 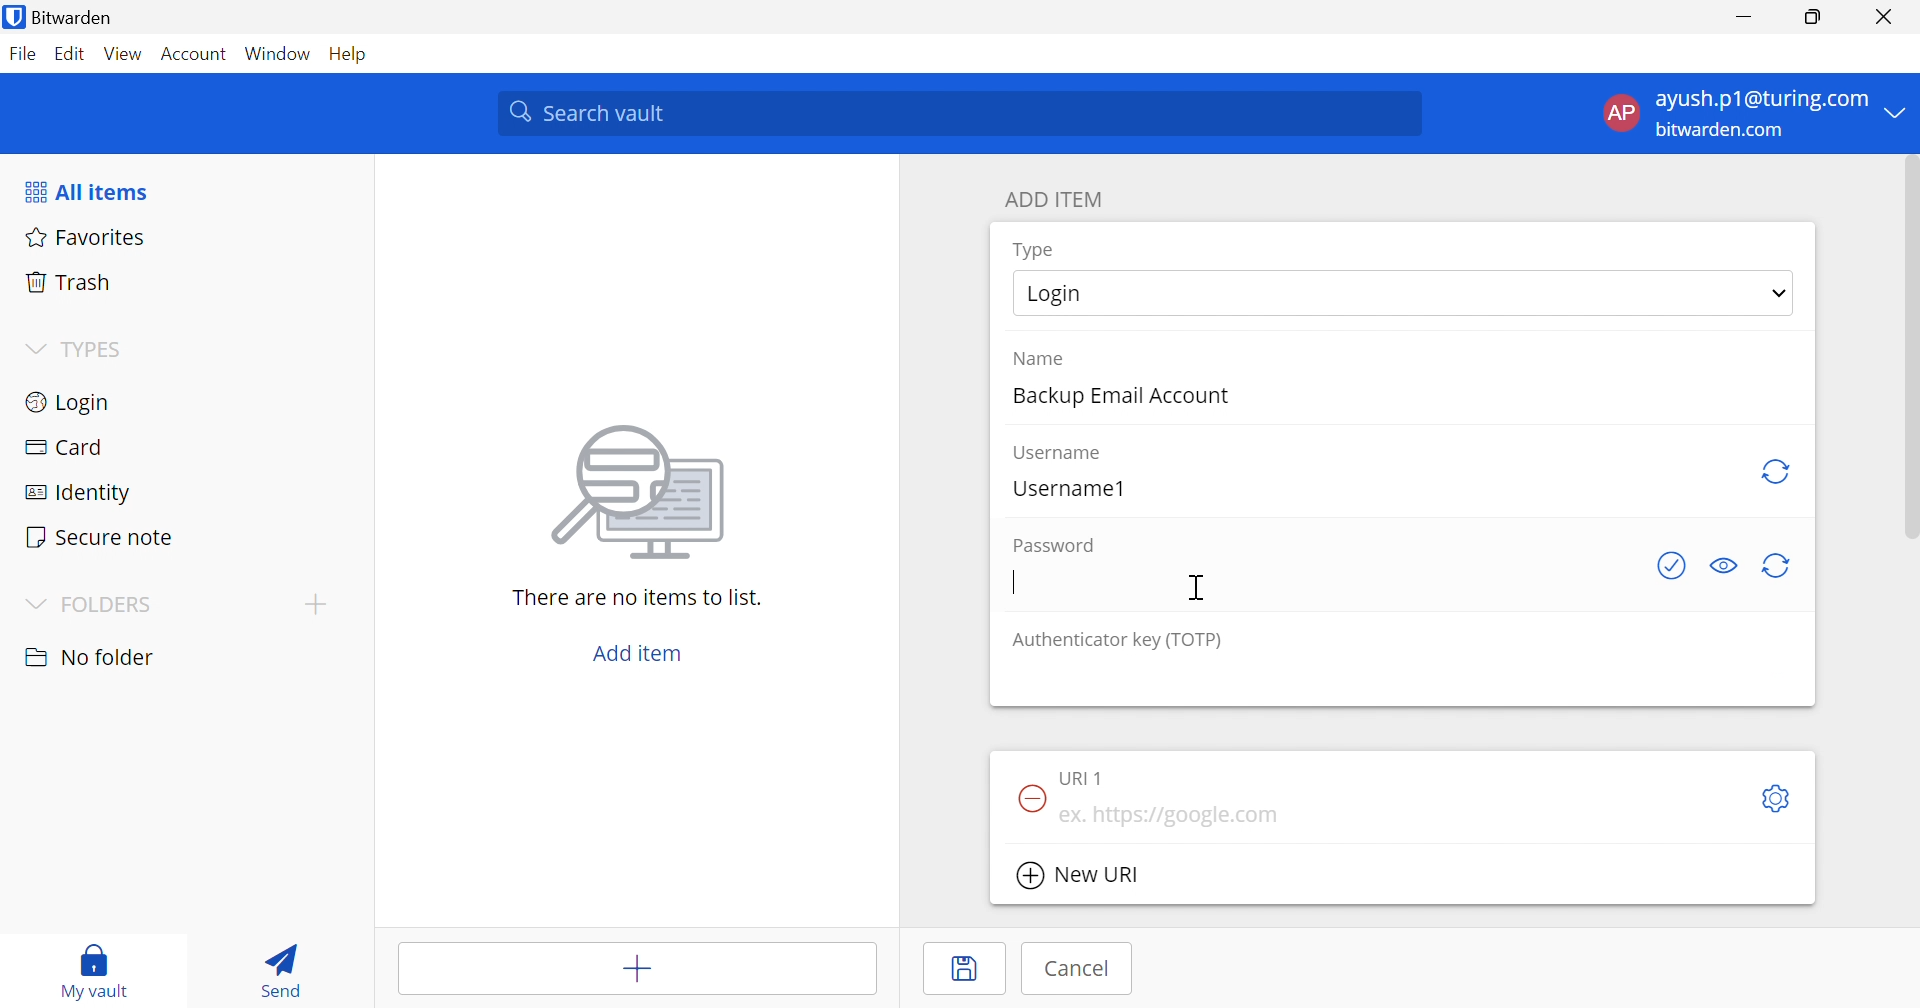 What do you see at coordinates (1759, 99) in the screenshot?
I see `ayush.p1@gmail.com` at bounding box center [1759, 99].